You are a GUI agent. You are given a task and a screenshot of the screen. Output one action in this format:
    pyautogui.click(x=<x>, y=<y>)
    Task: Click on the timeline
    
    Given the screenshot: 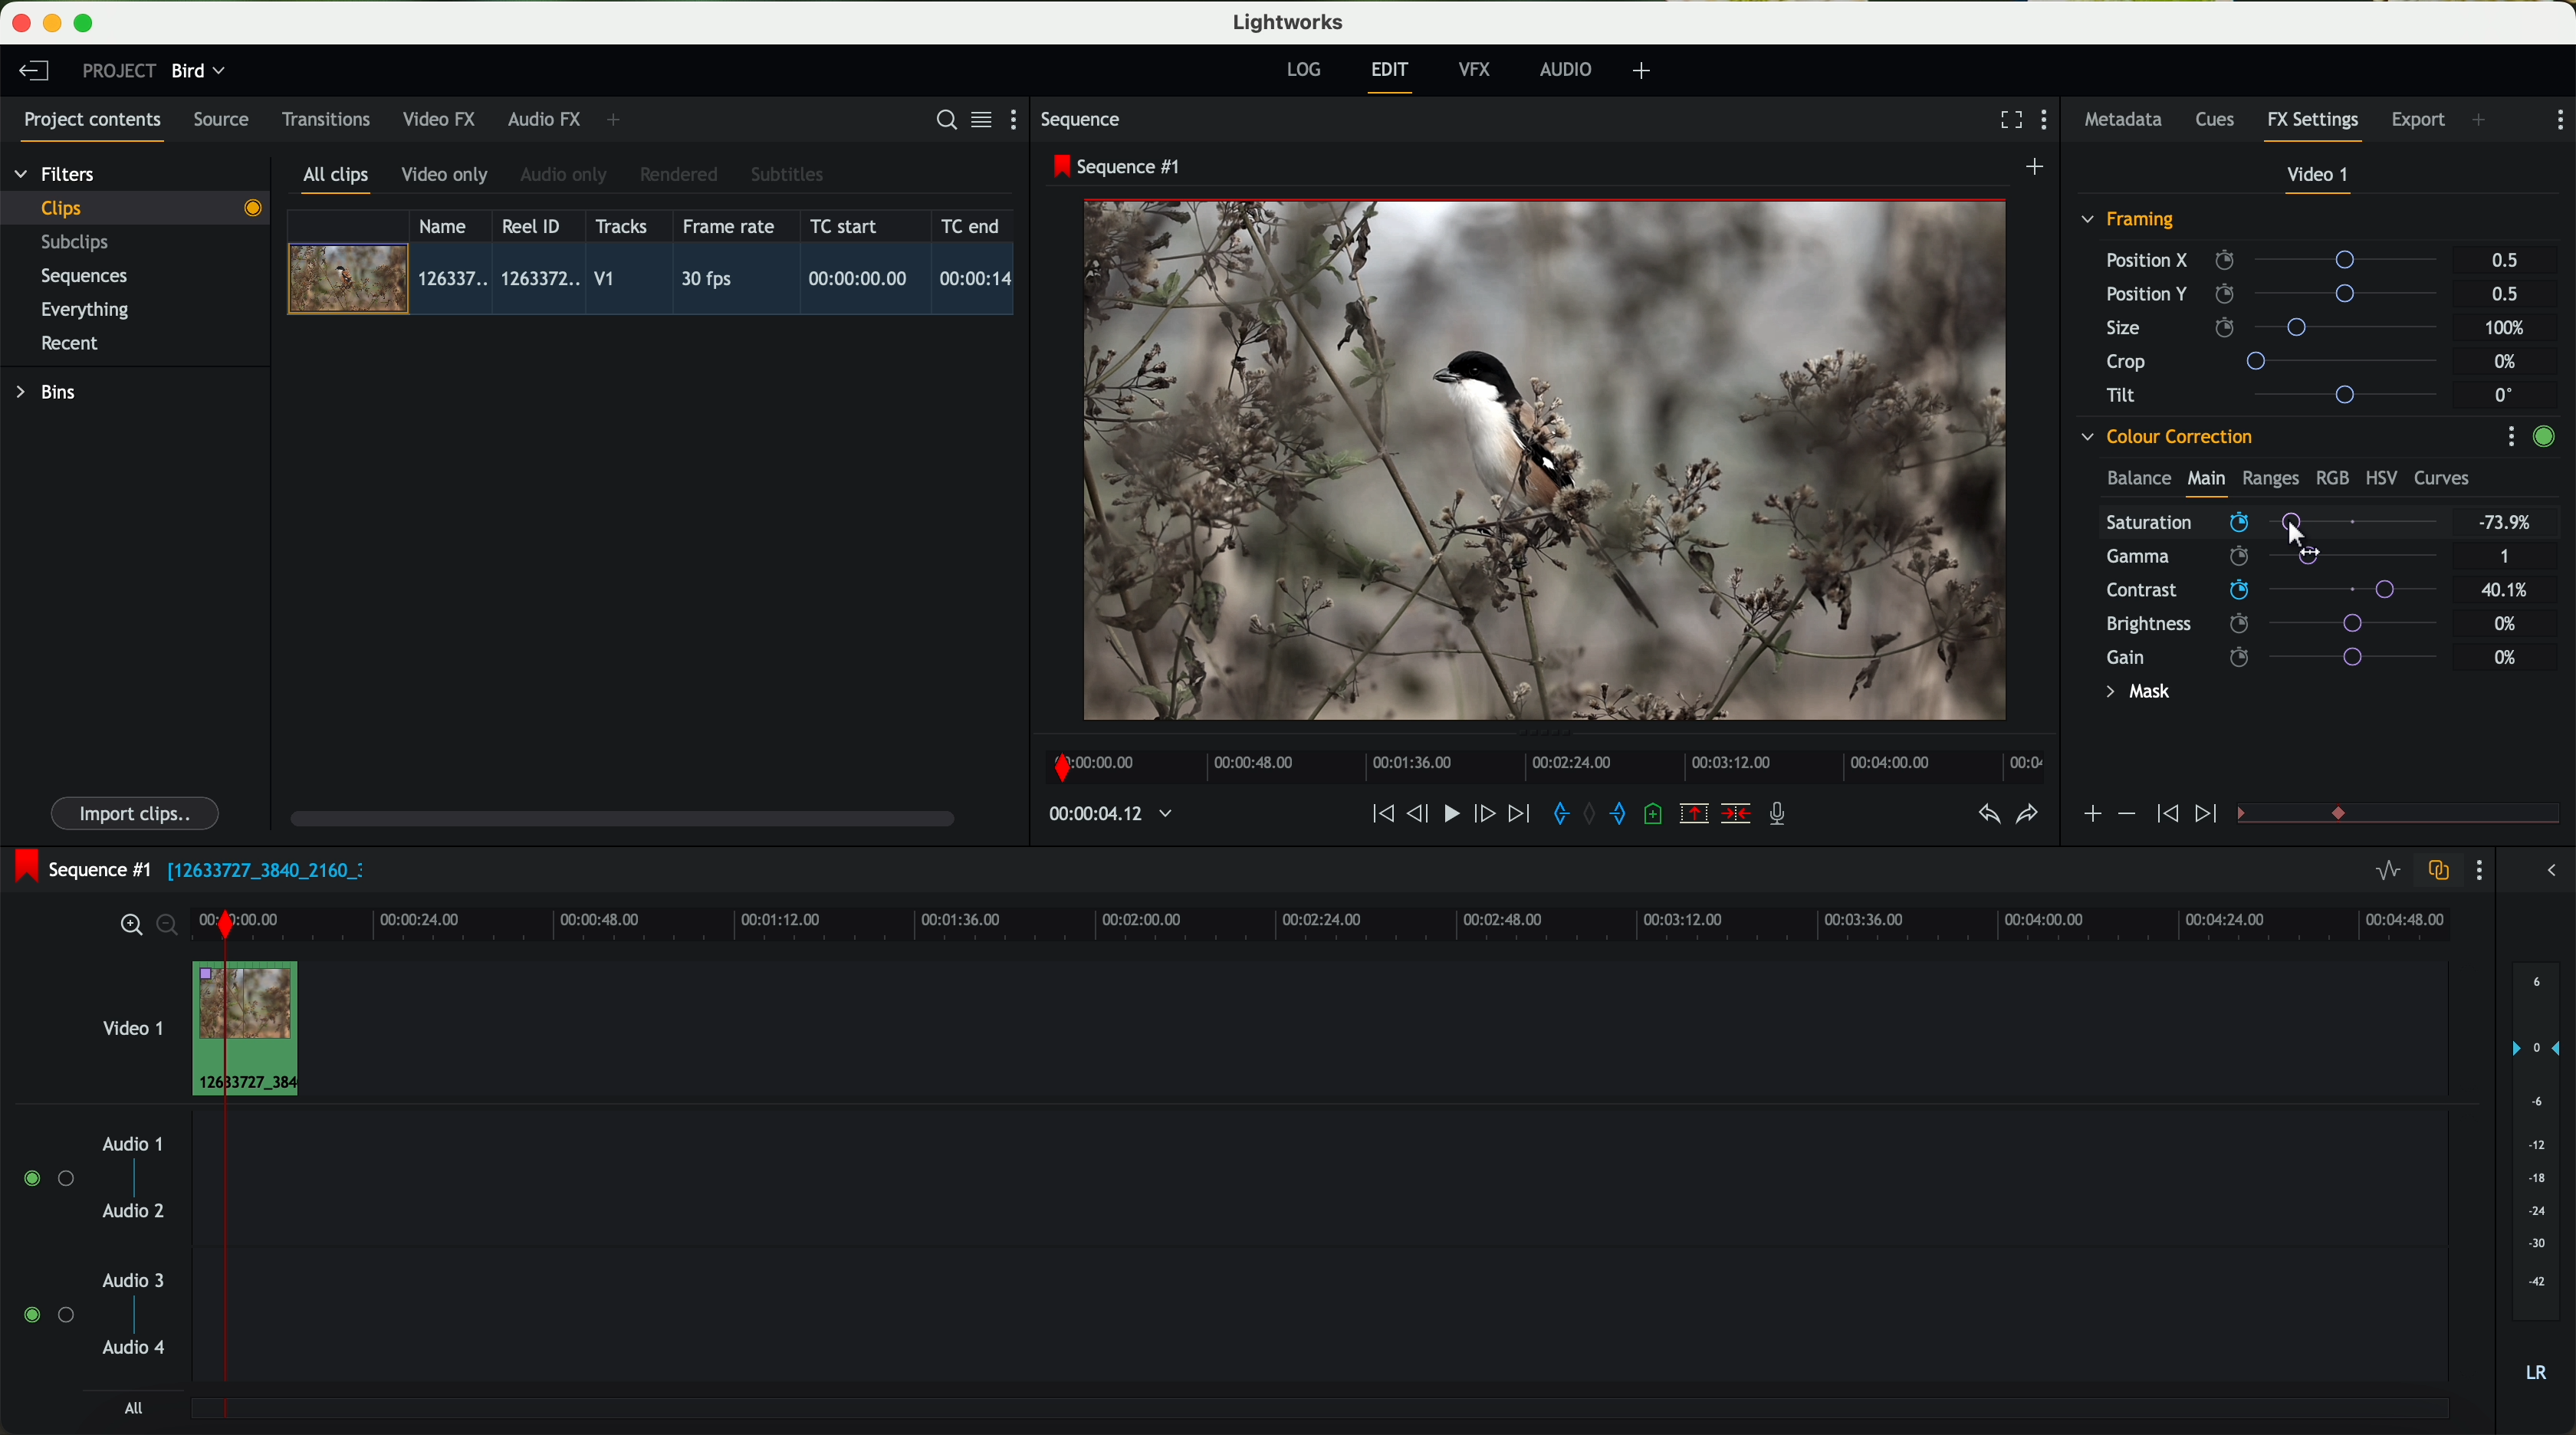 What is the action you would take?
    pyautogui.click(x=1100, y=815)
    